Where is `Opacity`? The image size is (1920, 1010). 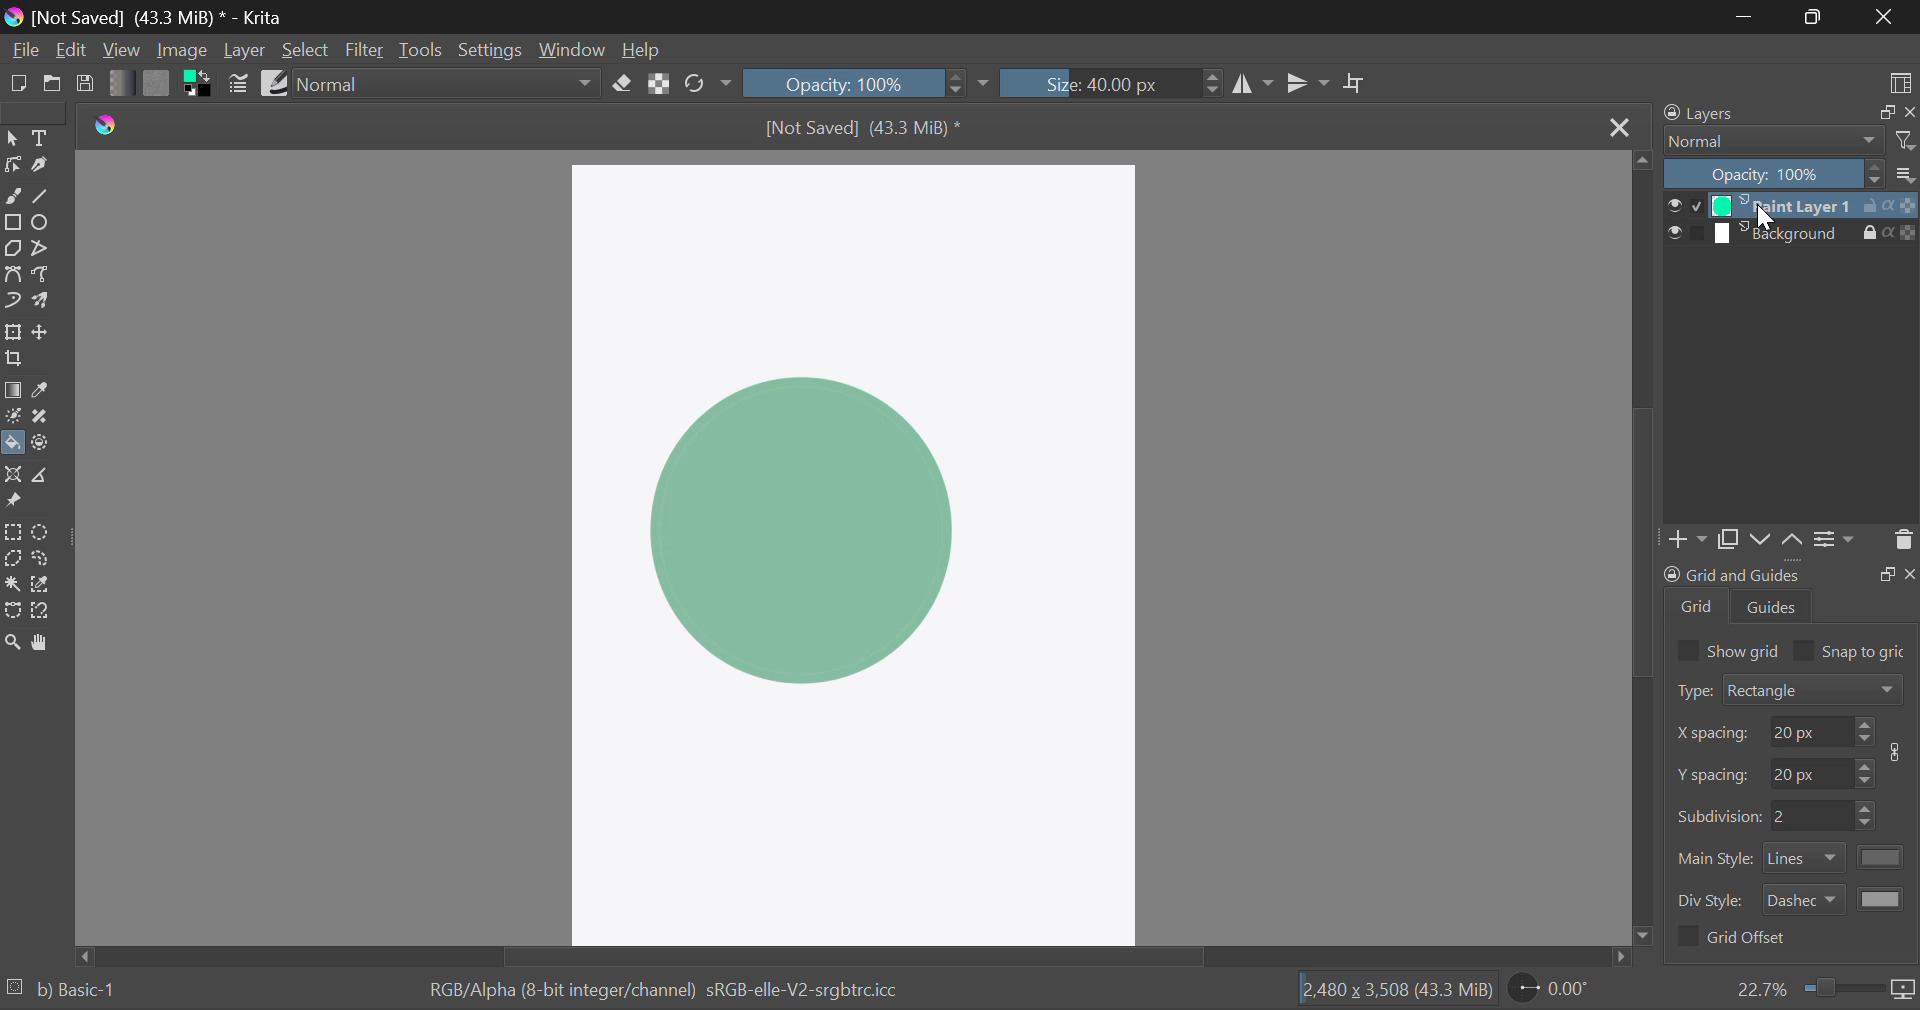
Opacity is located at coordinates (868, 83).